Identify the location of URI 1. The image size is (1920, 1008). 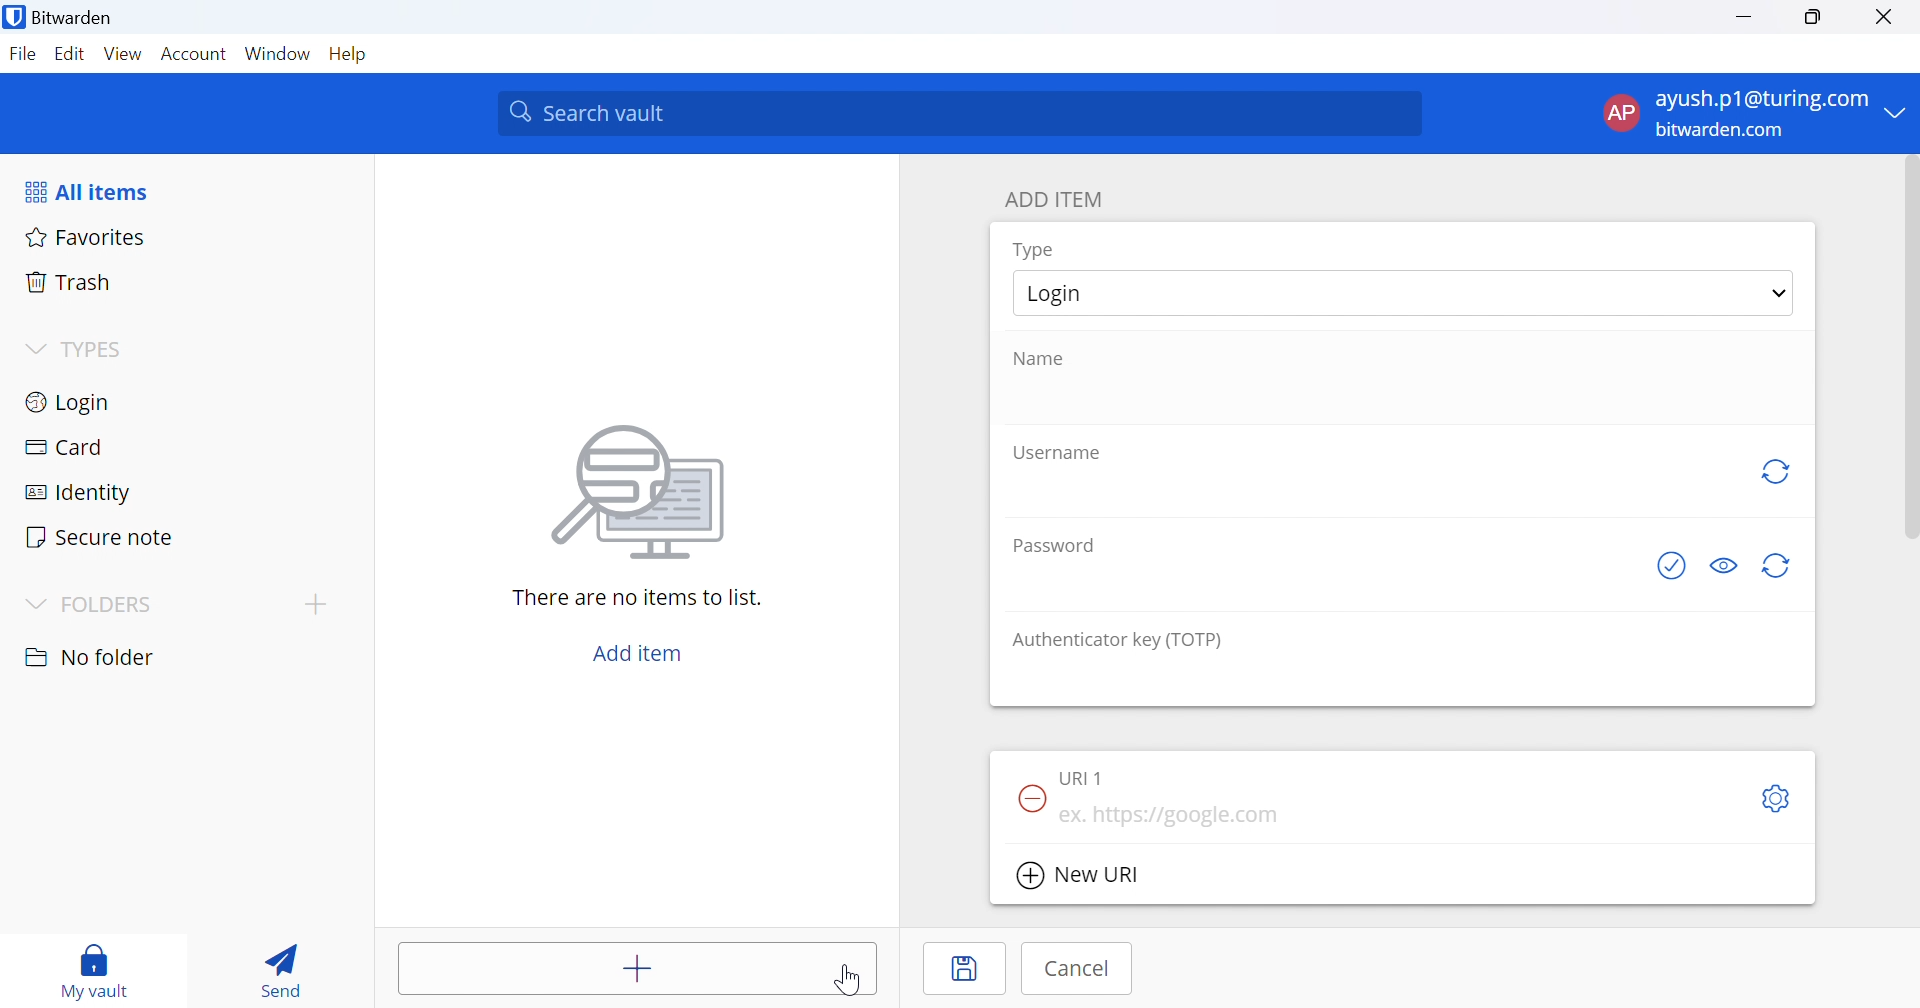
(1085, 774).